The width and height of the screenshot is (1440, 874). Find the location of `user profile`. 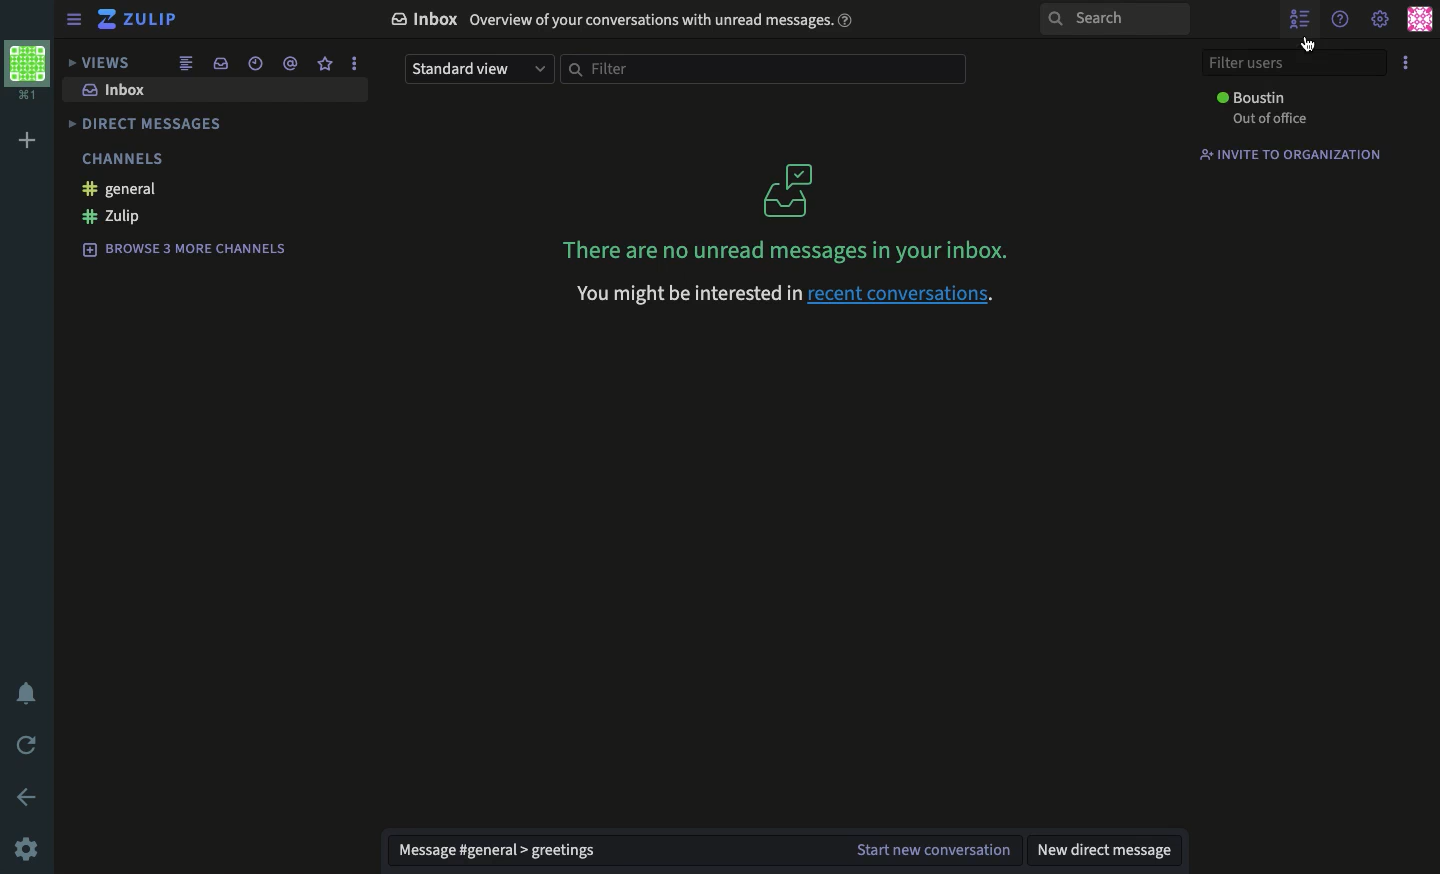

user profile is located at coordinates (1419, 19).